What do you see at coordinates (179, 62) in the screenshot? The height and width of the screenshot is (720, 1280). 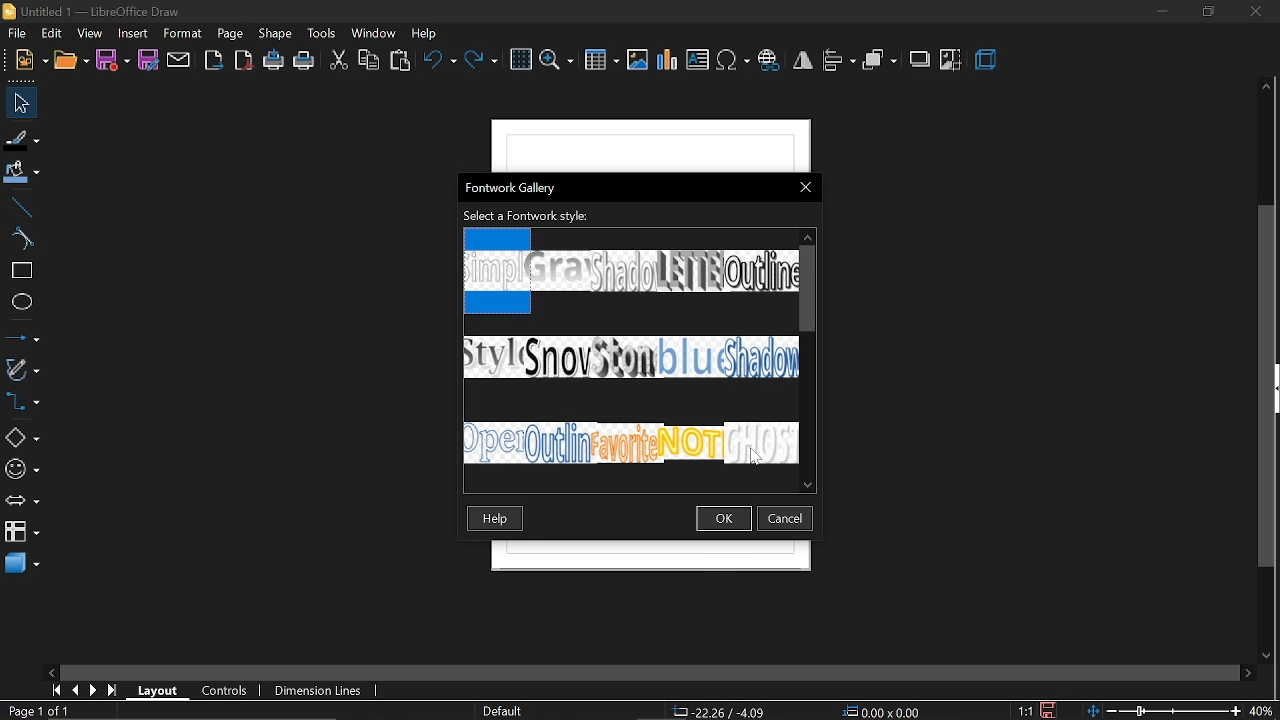 I see `attach` at bounding box center [179, 62].